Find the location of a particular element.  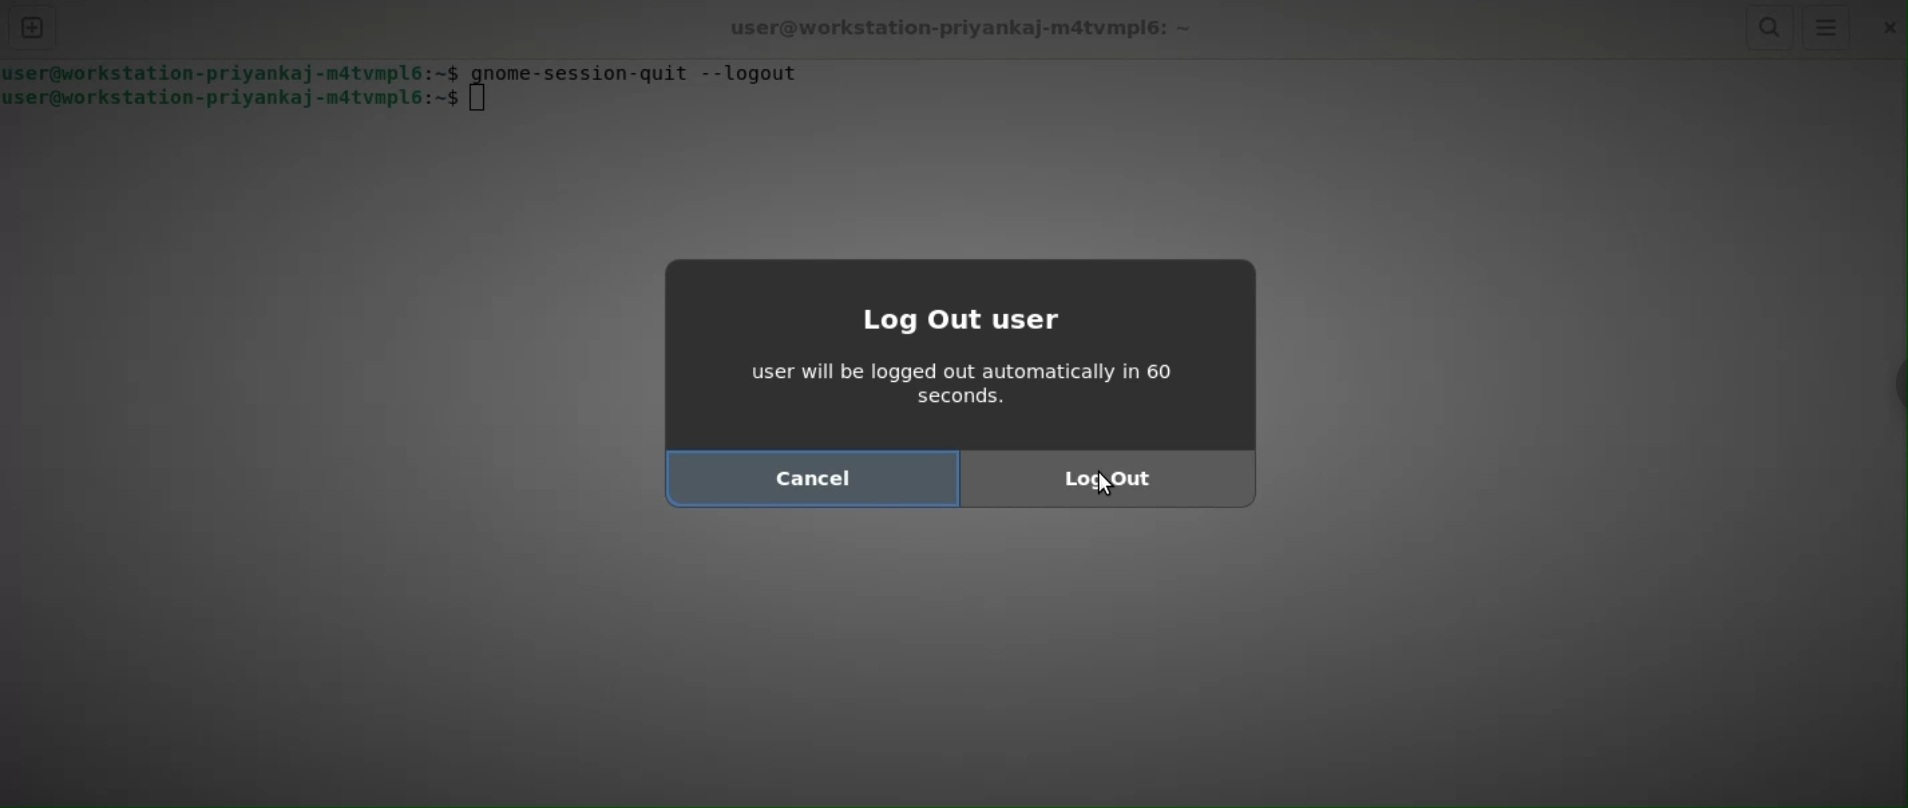

cancel is located at coordinates (810, 479).